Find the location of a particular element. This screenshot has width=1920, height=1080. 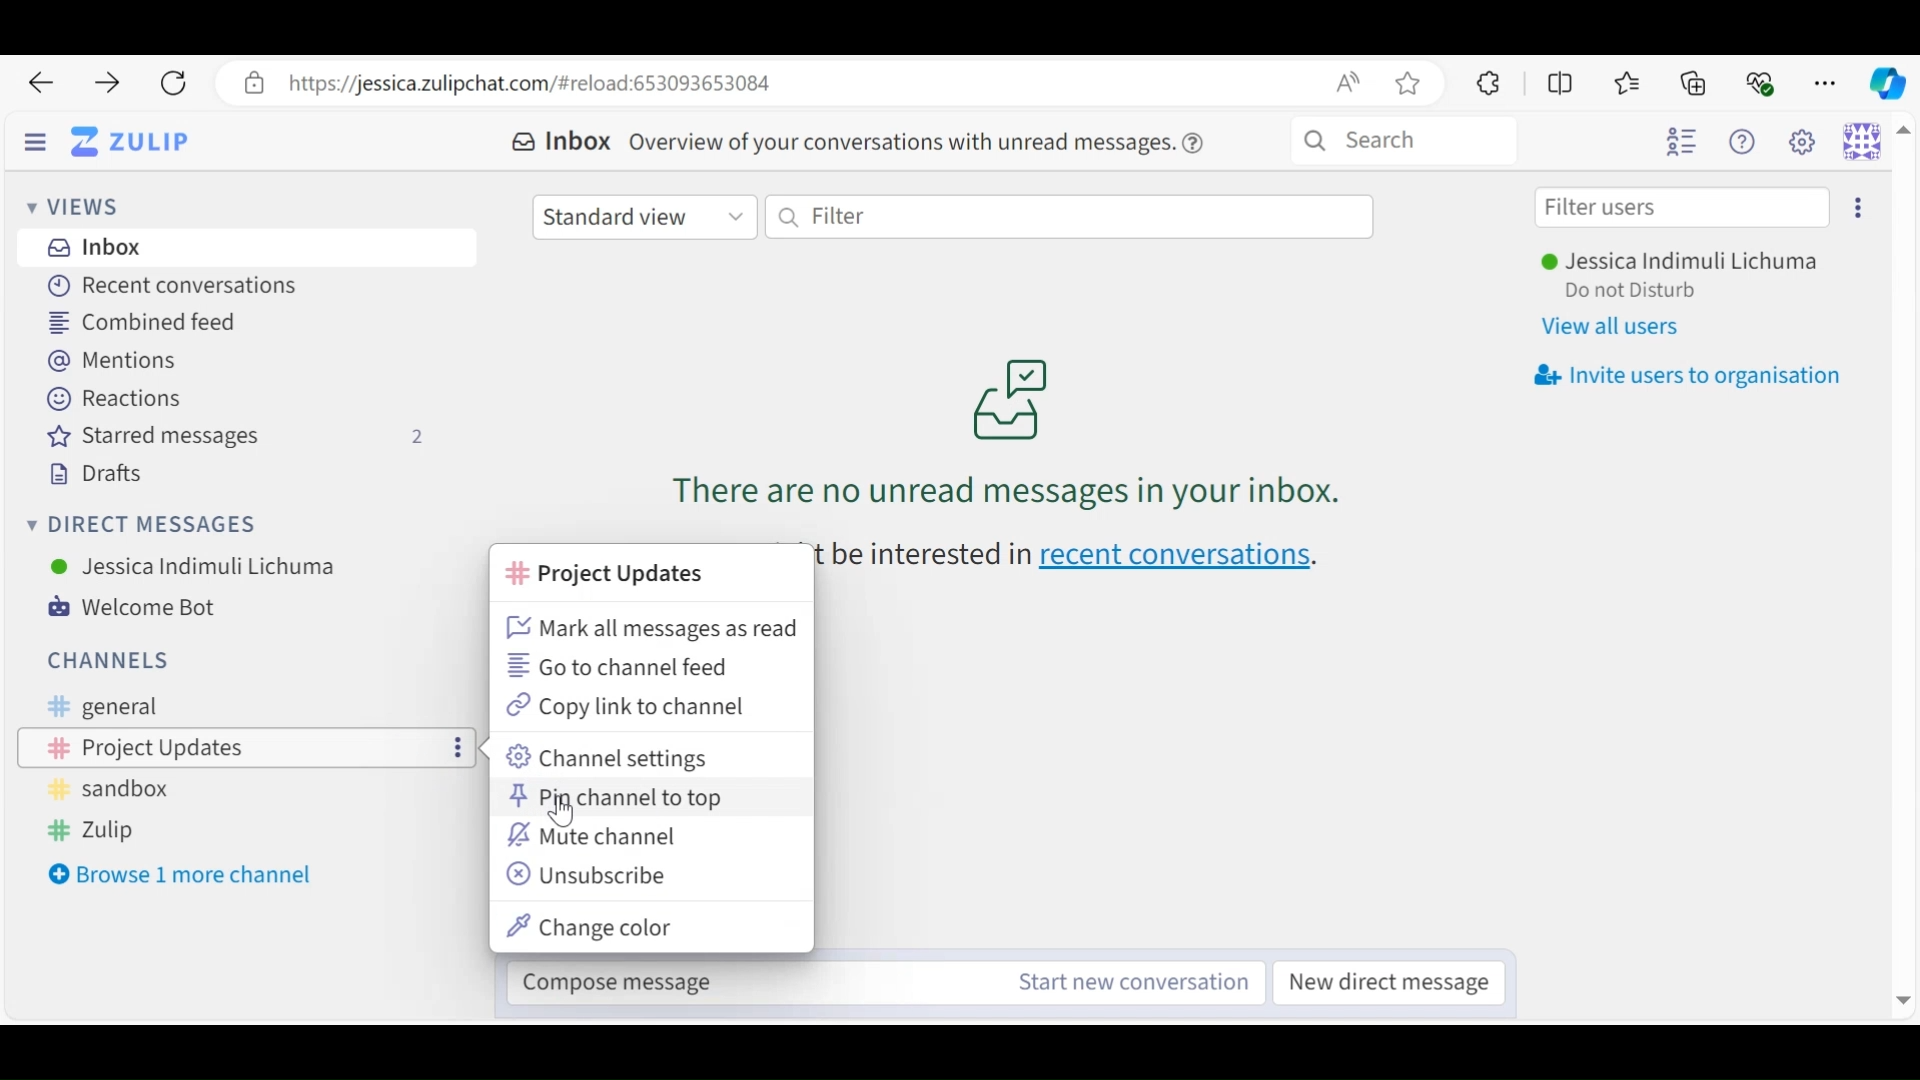

Welcome Bot is located at coordinates (145, 608).